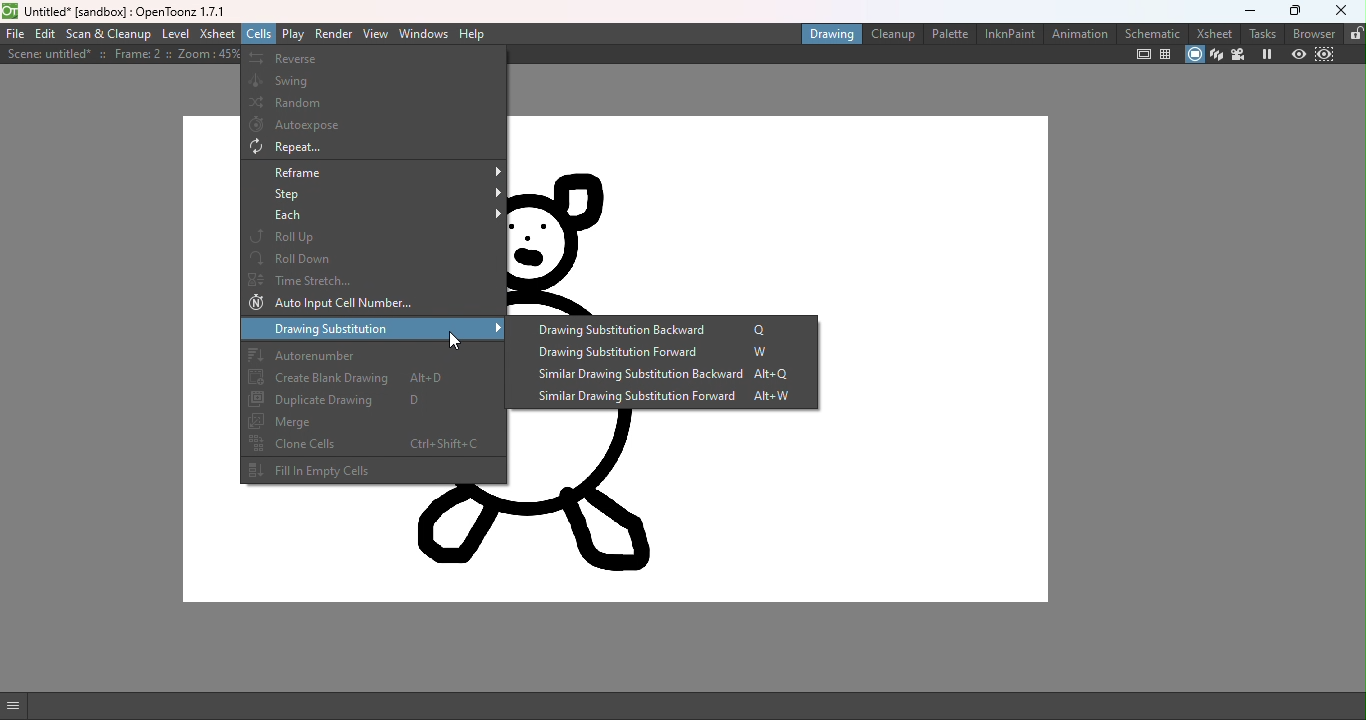 The height and width of the screenshot is (720, 1366). What do you see at coordinates (1216, 55) in the screenshot?
I see `3D view` at bounding box center [1216, 55].